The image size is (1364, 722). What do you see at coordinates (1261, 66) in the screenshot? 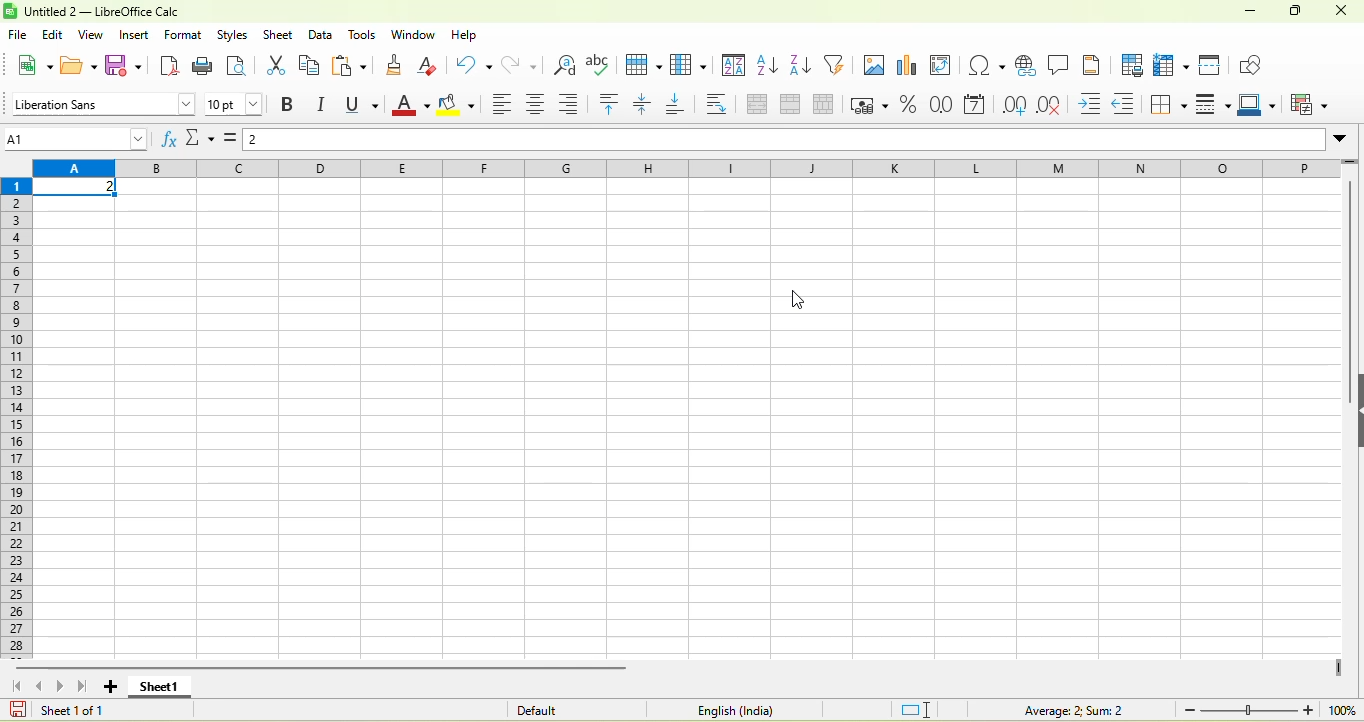
I see `show draw function` at bounding box center [1261, 66].